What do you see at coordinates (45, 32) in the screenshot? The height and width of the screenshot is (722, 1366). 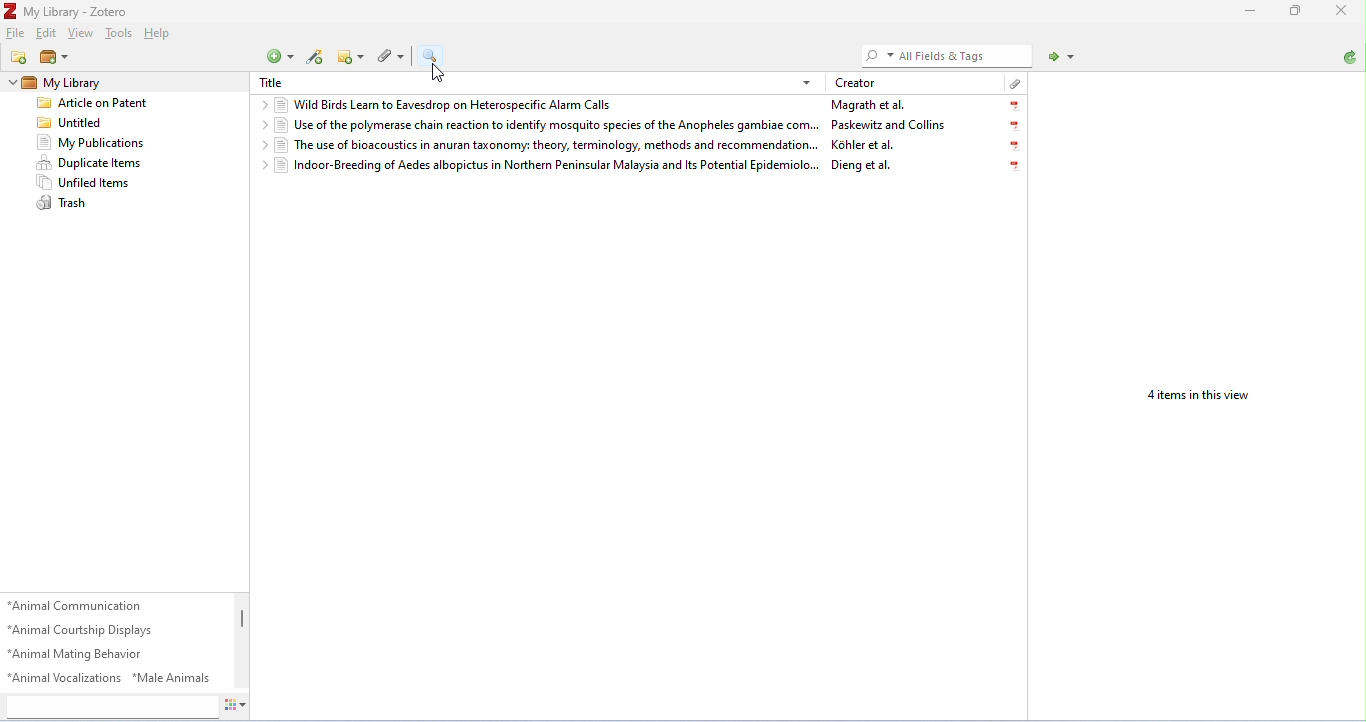 I see `edit` at bounding box center [45, 32].